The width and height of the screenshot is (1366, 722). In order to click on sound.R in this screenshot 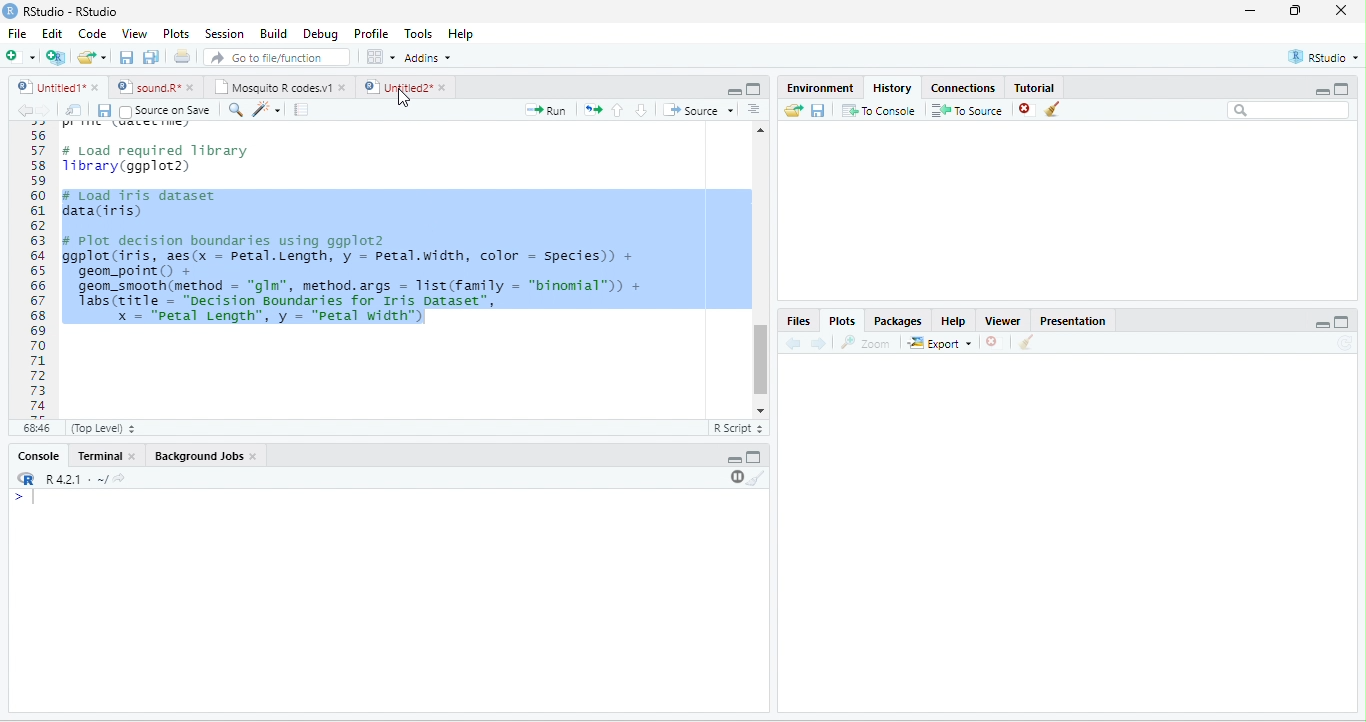, I will do `click(148, 87)`.